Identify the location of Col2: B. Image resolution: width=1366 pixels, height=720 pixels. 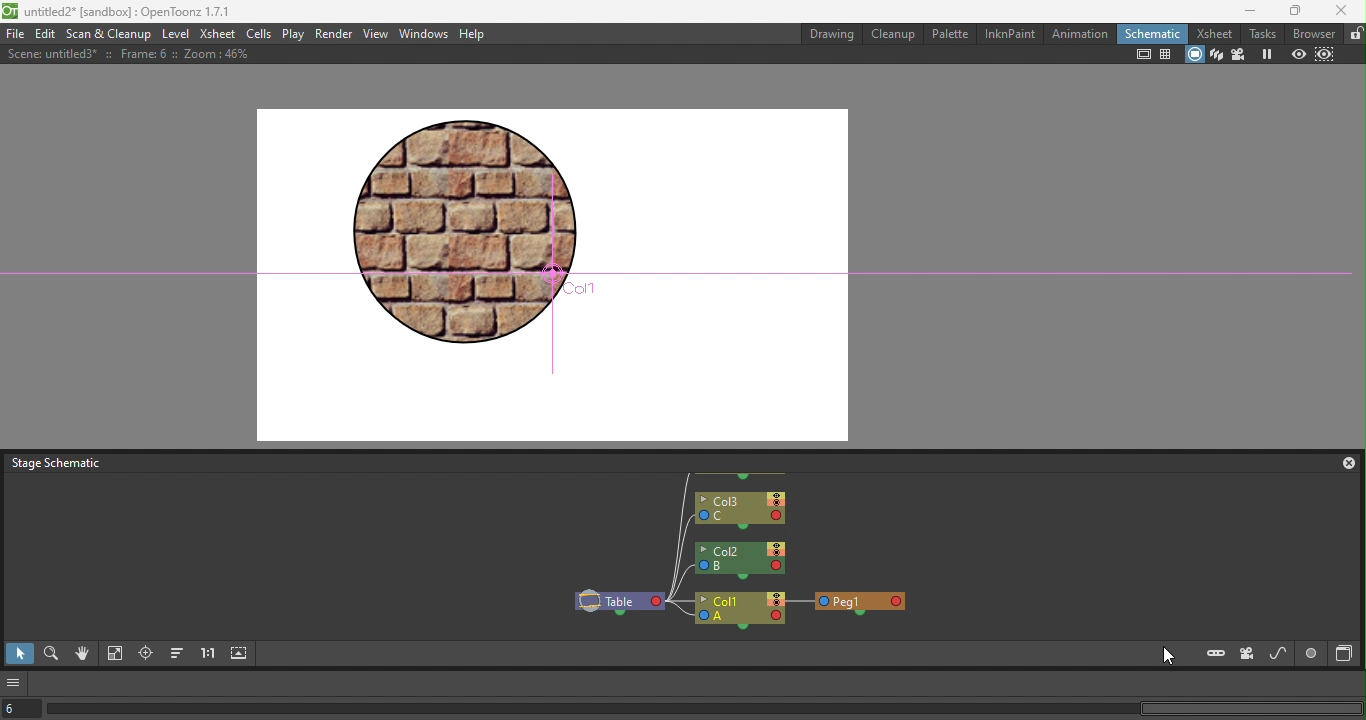
(740, 561).